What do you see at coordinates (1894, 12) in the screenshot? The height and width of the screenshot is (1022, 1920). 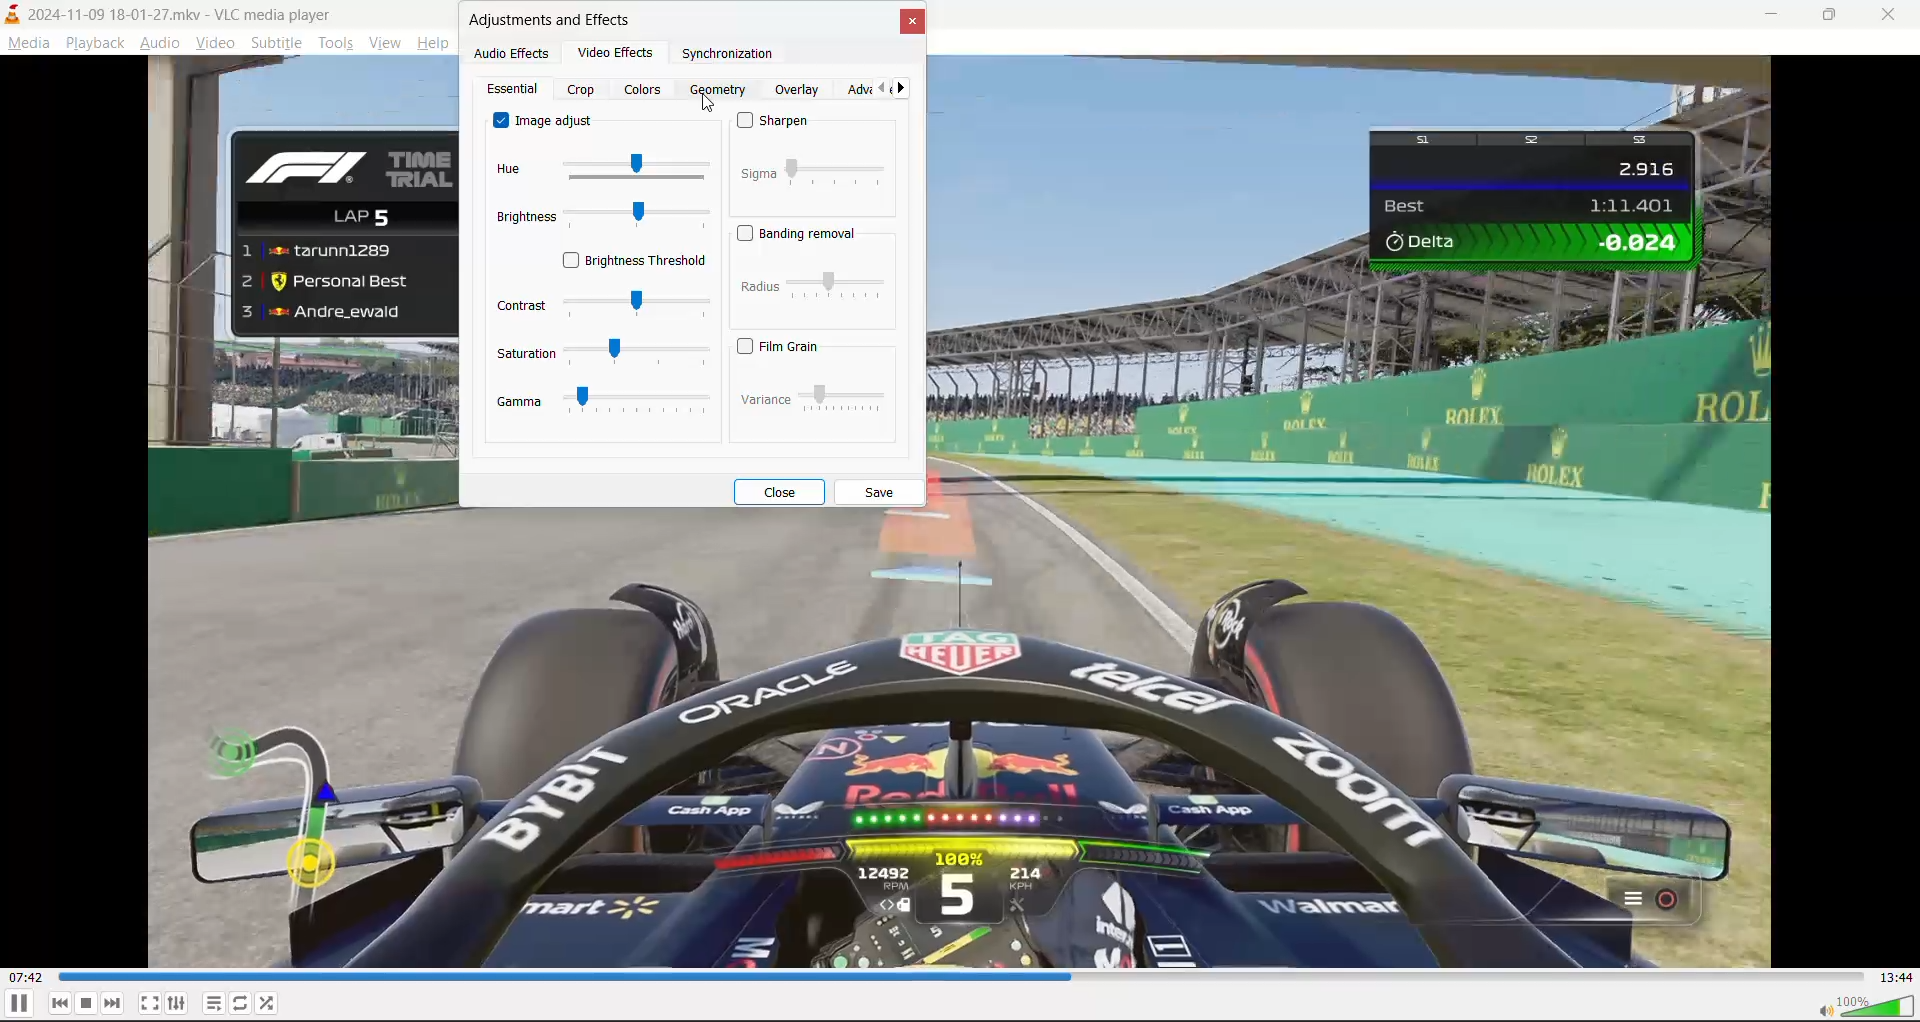 I see `close` at bounding box center [1894, 12].